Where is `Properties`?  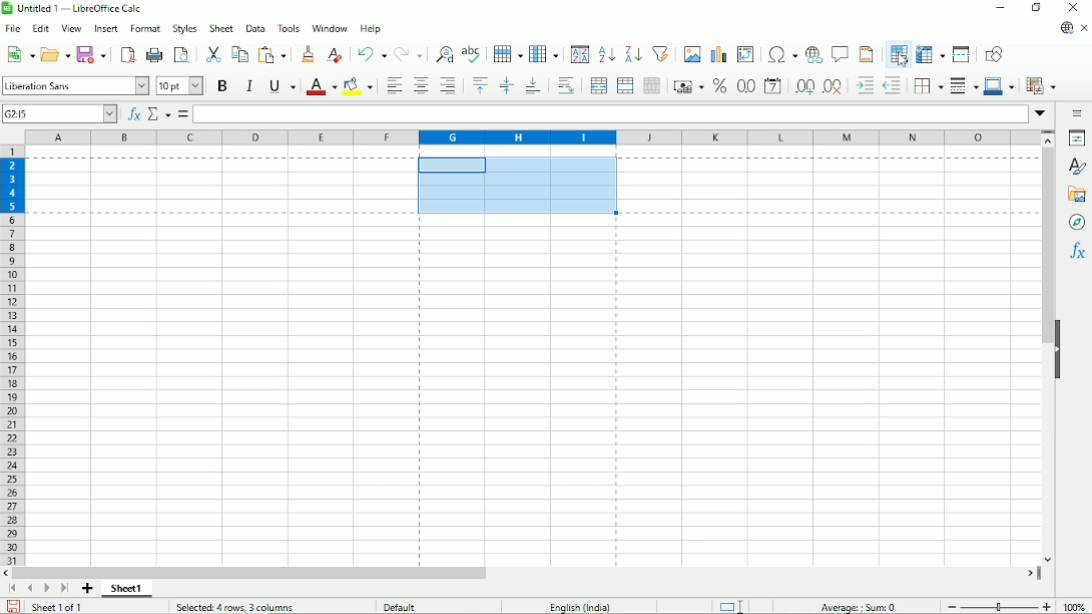 Properties is located at coordinates (1075, 137).